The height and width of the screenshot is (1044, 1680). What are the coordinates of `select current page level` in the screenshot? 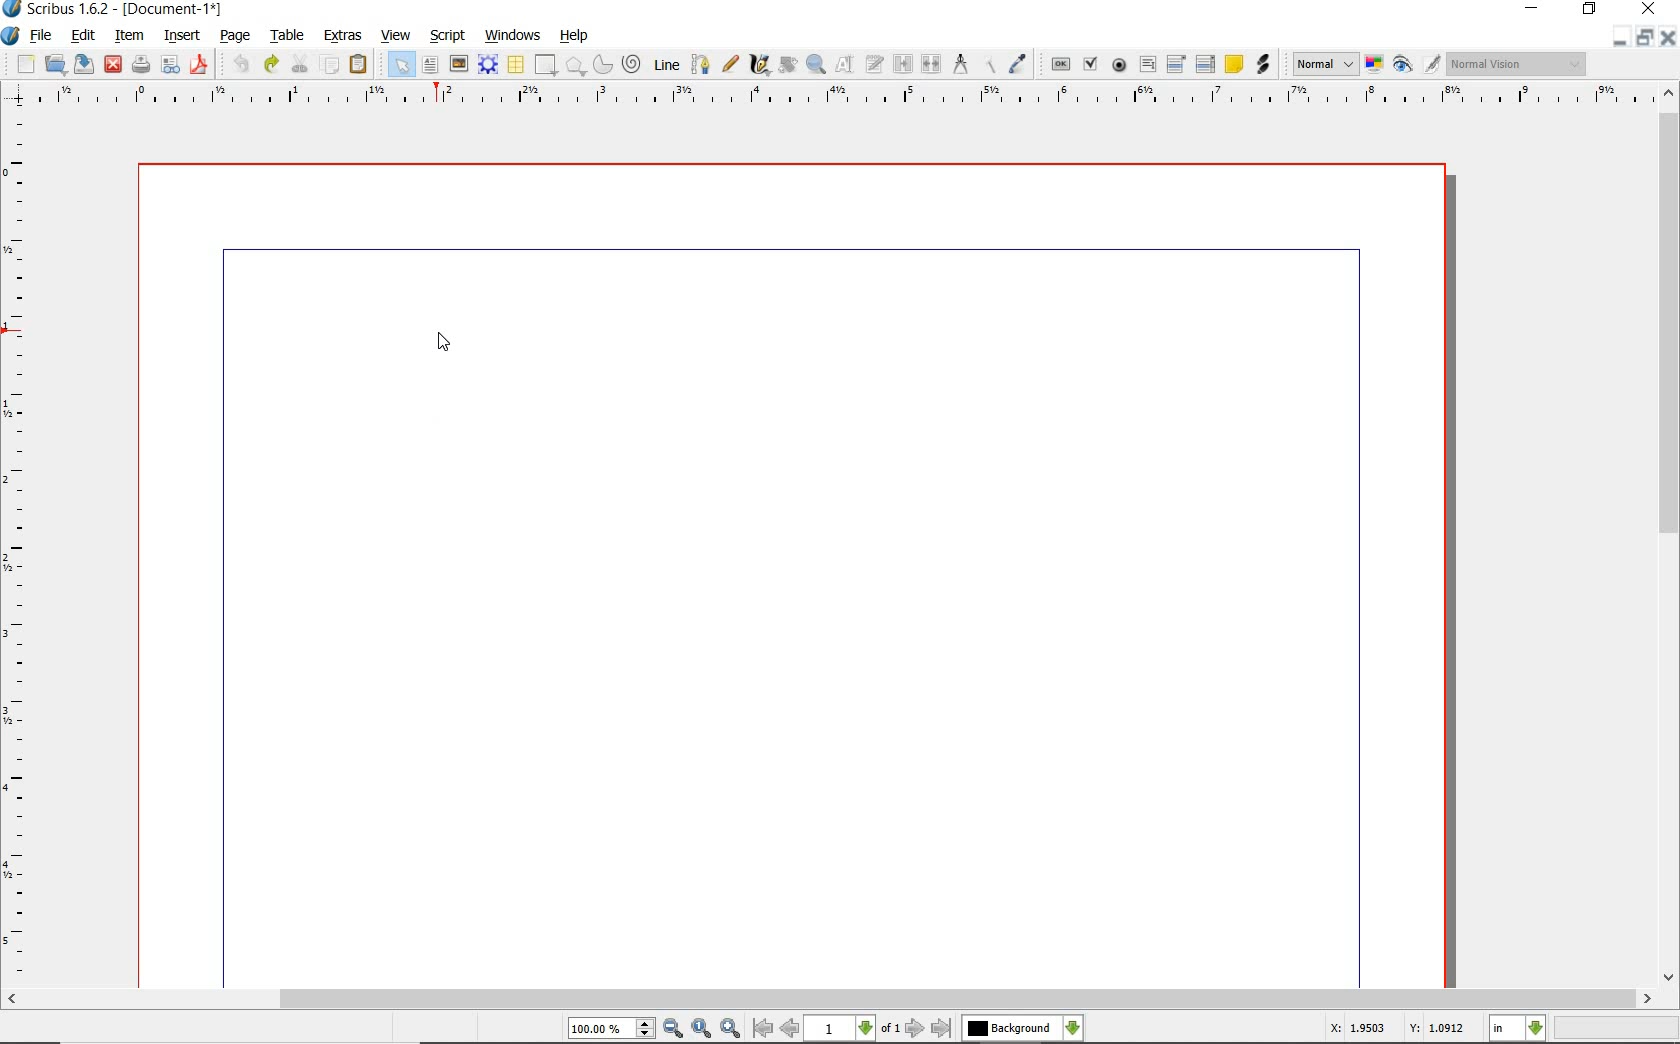 It's located at (853, 1028).